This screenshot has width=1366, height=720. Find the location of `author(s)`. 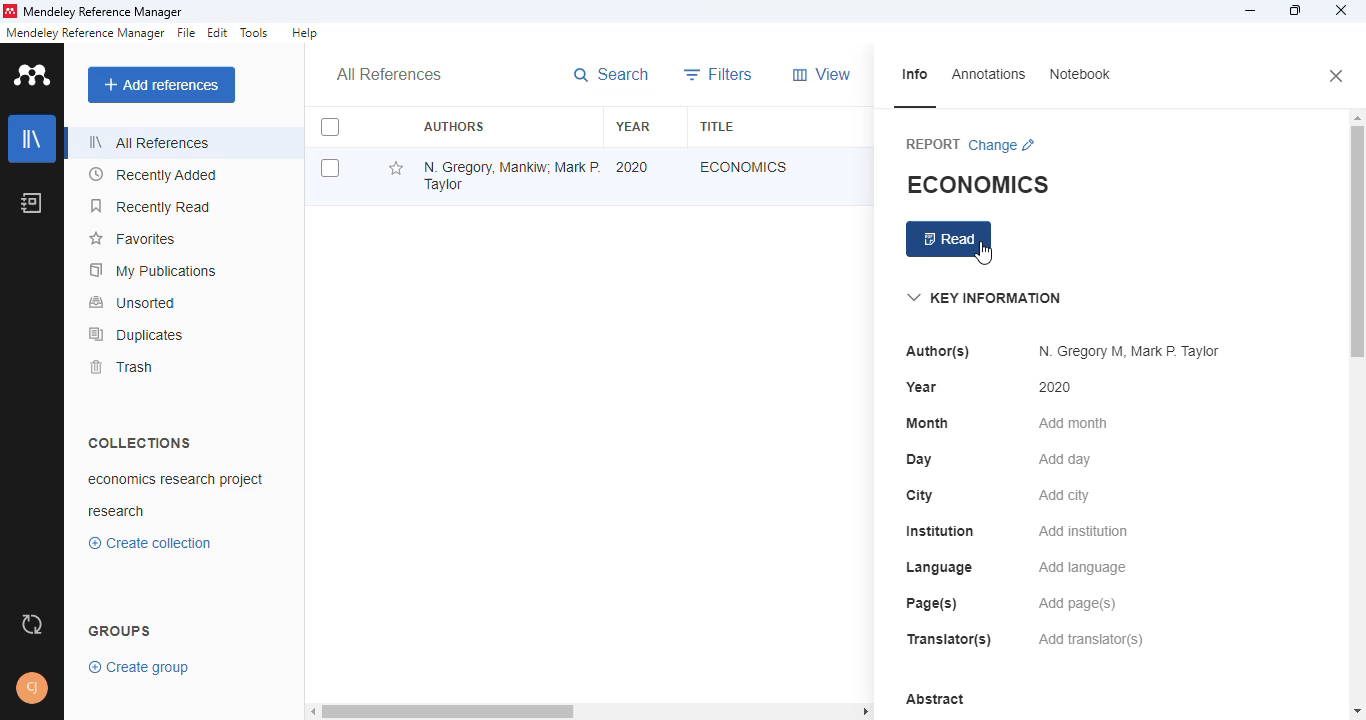

author(s) is located at coordinates (937, 352).